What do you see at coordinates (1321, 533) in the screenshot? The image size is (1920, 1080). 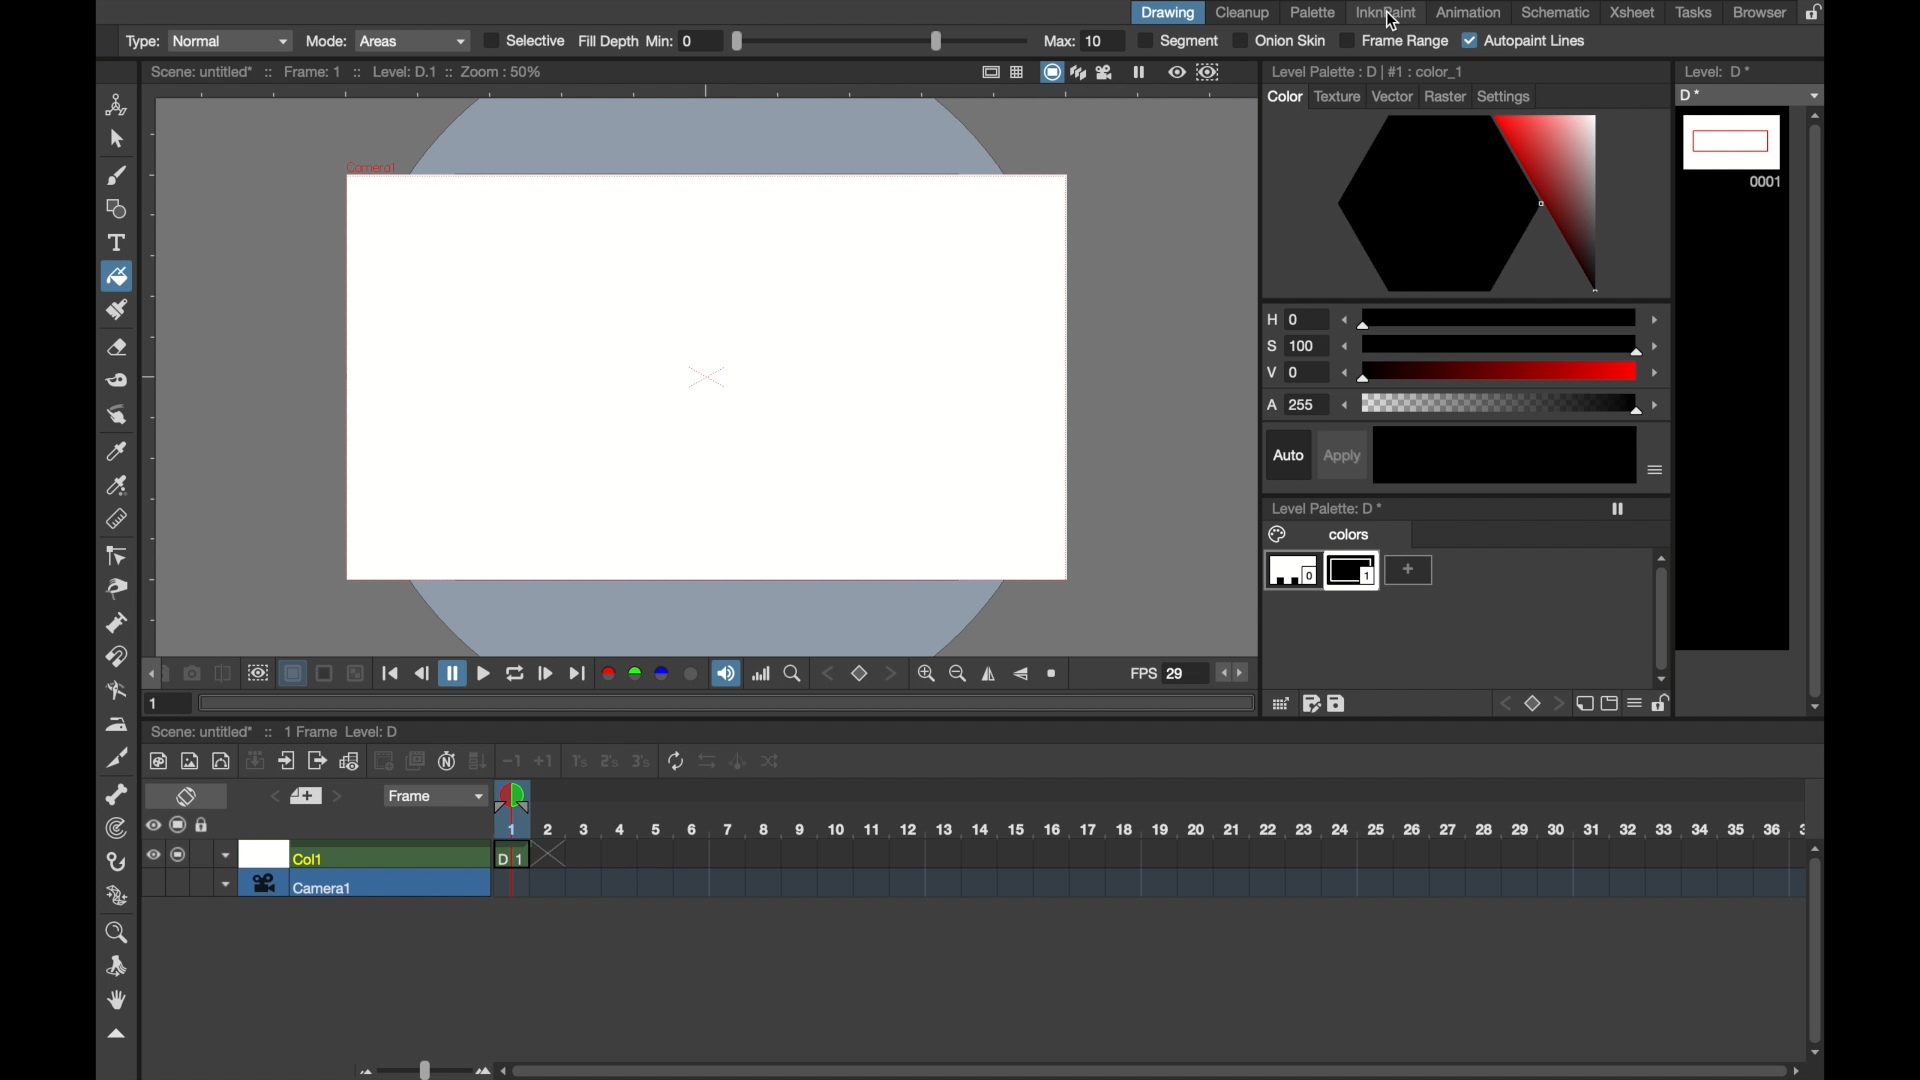 I see `colors` at bounding box center [1321, 533].